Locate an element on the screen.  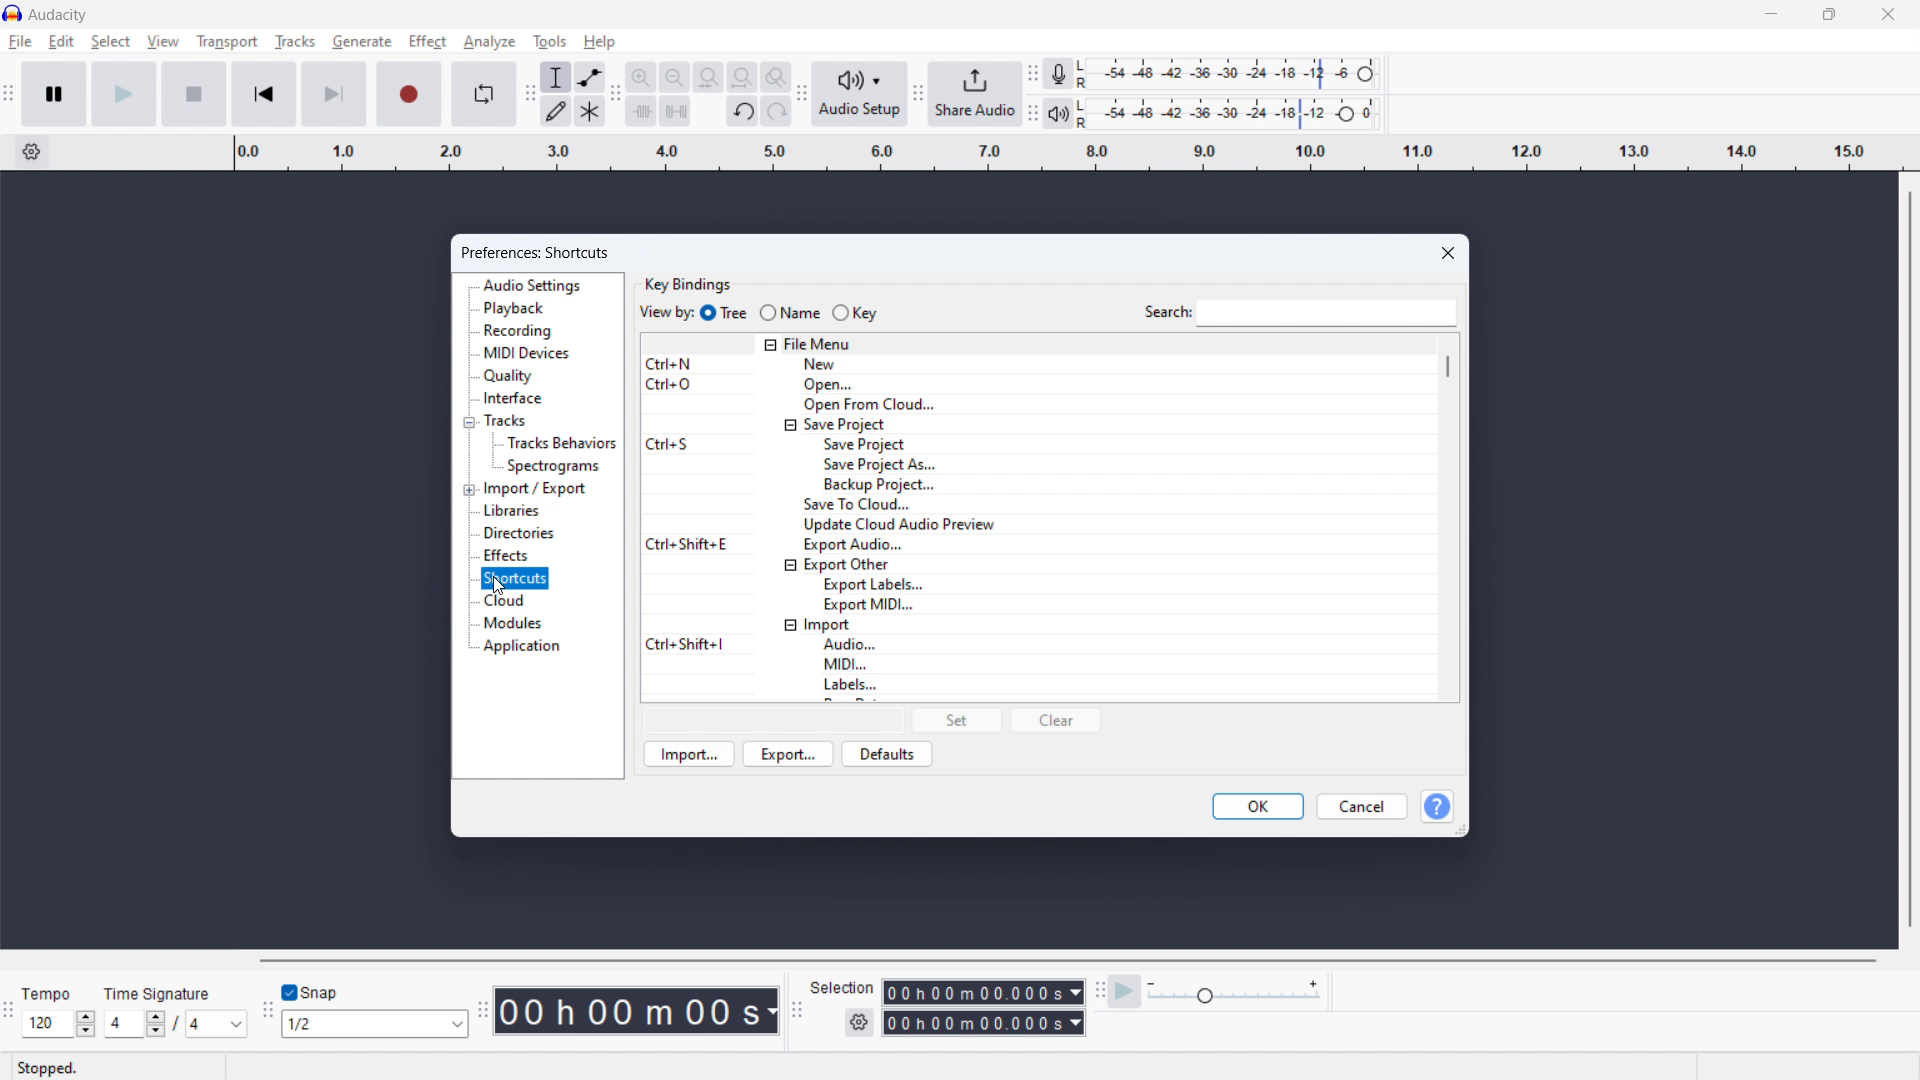
Enables movement of time signature toolbar is located at coordinates (7, 1012).